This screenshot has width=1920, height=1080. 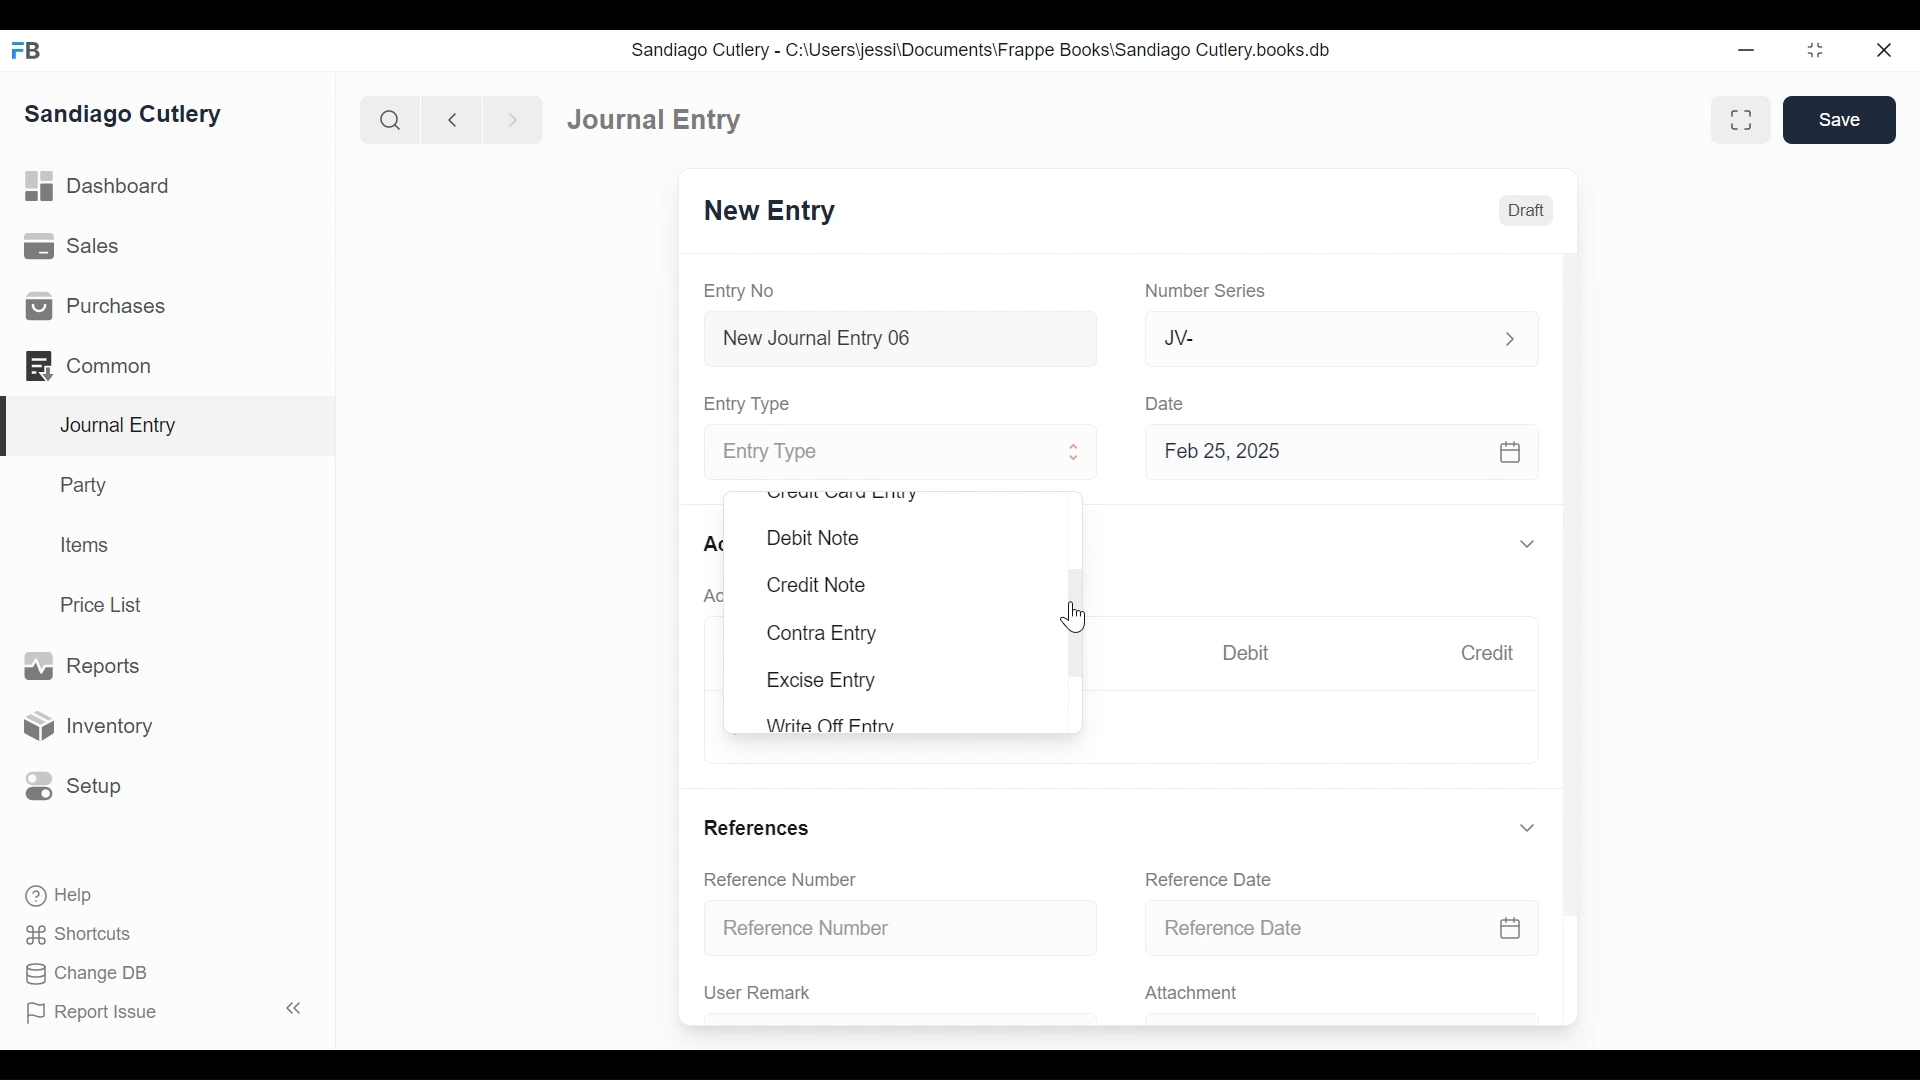 What do you see at coordinates (169, 427) in the screenshot?
I see `Journal Entry` at bounding box center [169, 427].